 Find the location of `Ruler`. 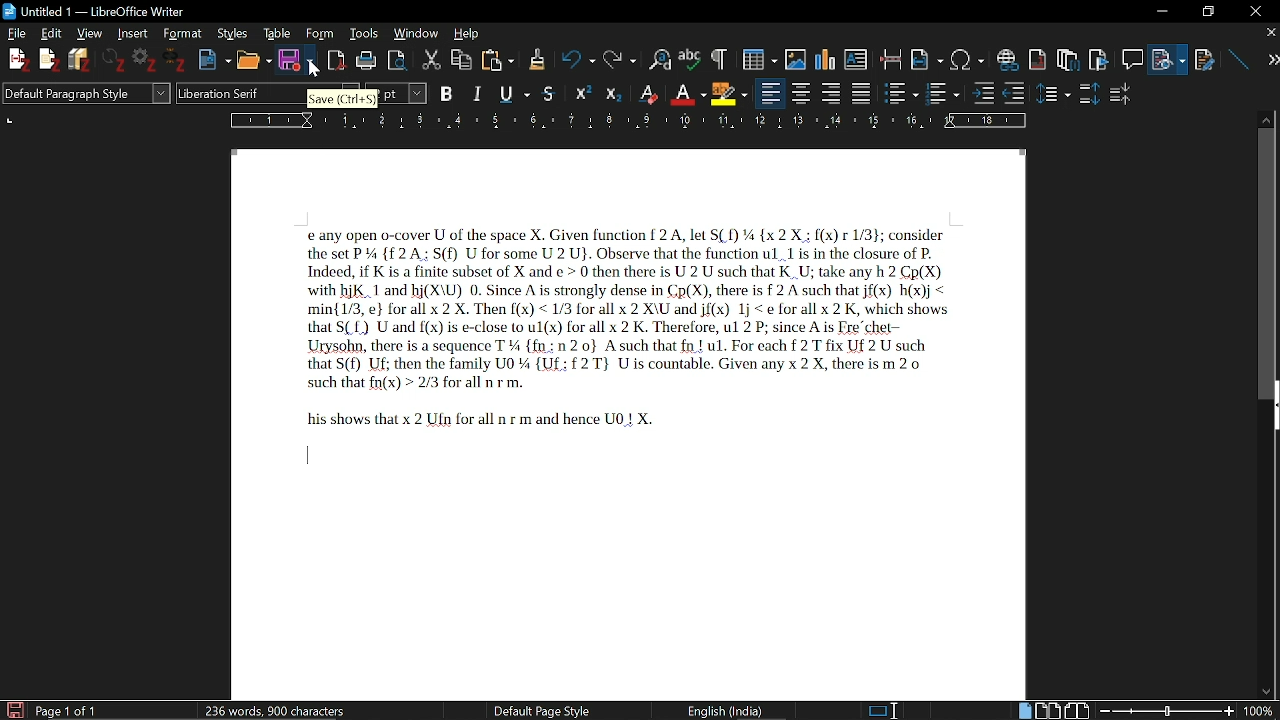

Ruler is located at coordinates (632, 120).